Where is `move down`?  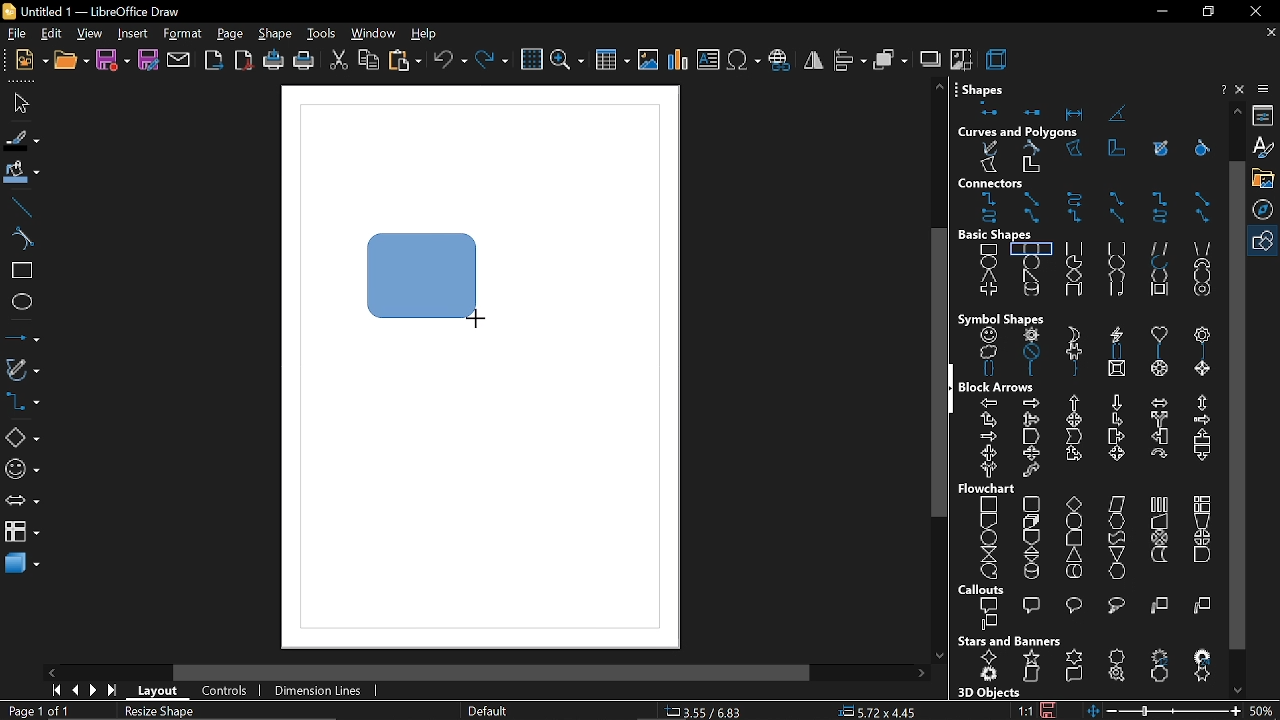
move down is located at coordinates (1241, 689).